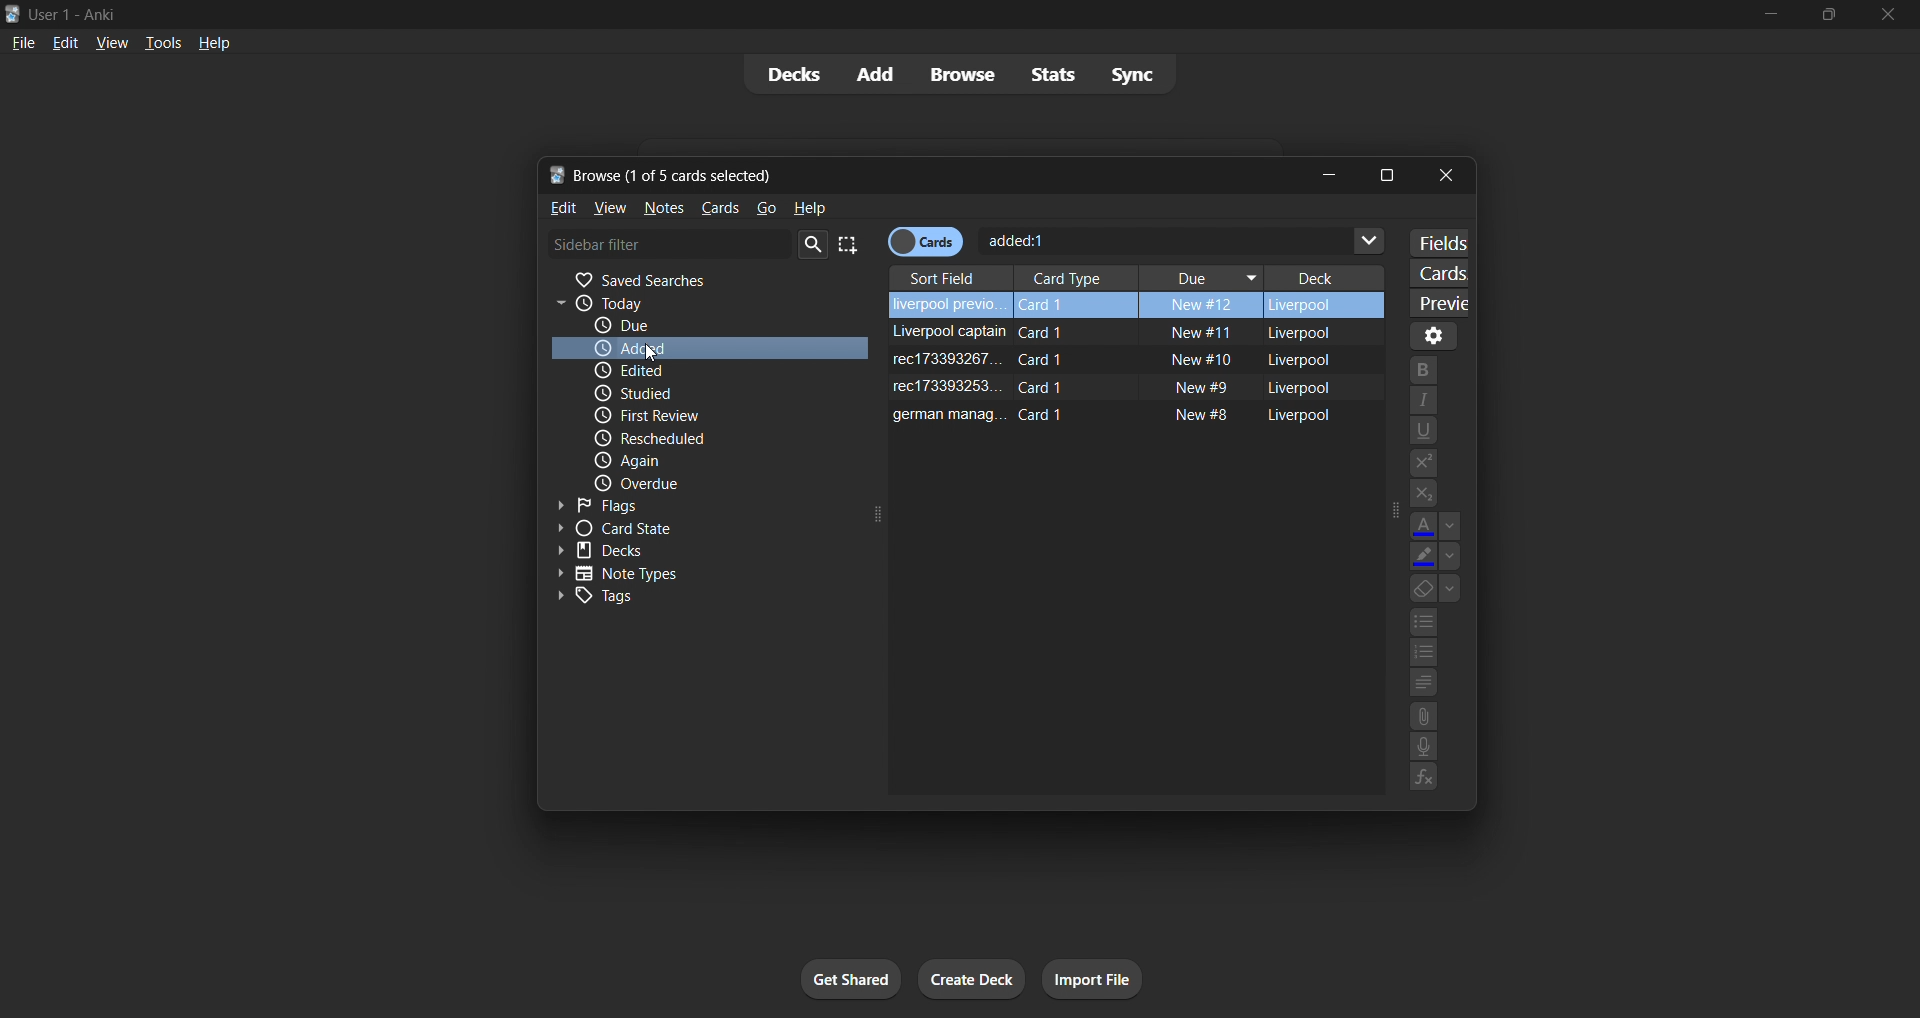  Describe the element at coordinates (971, 977) in the screenshot. I see `create deck` at that location.